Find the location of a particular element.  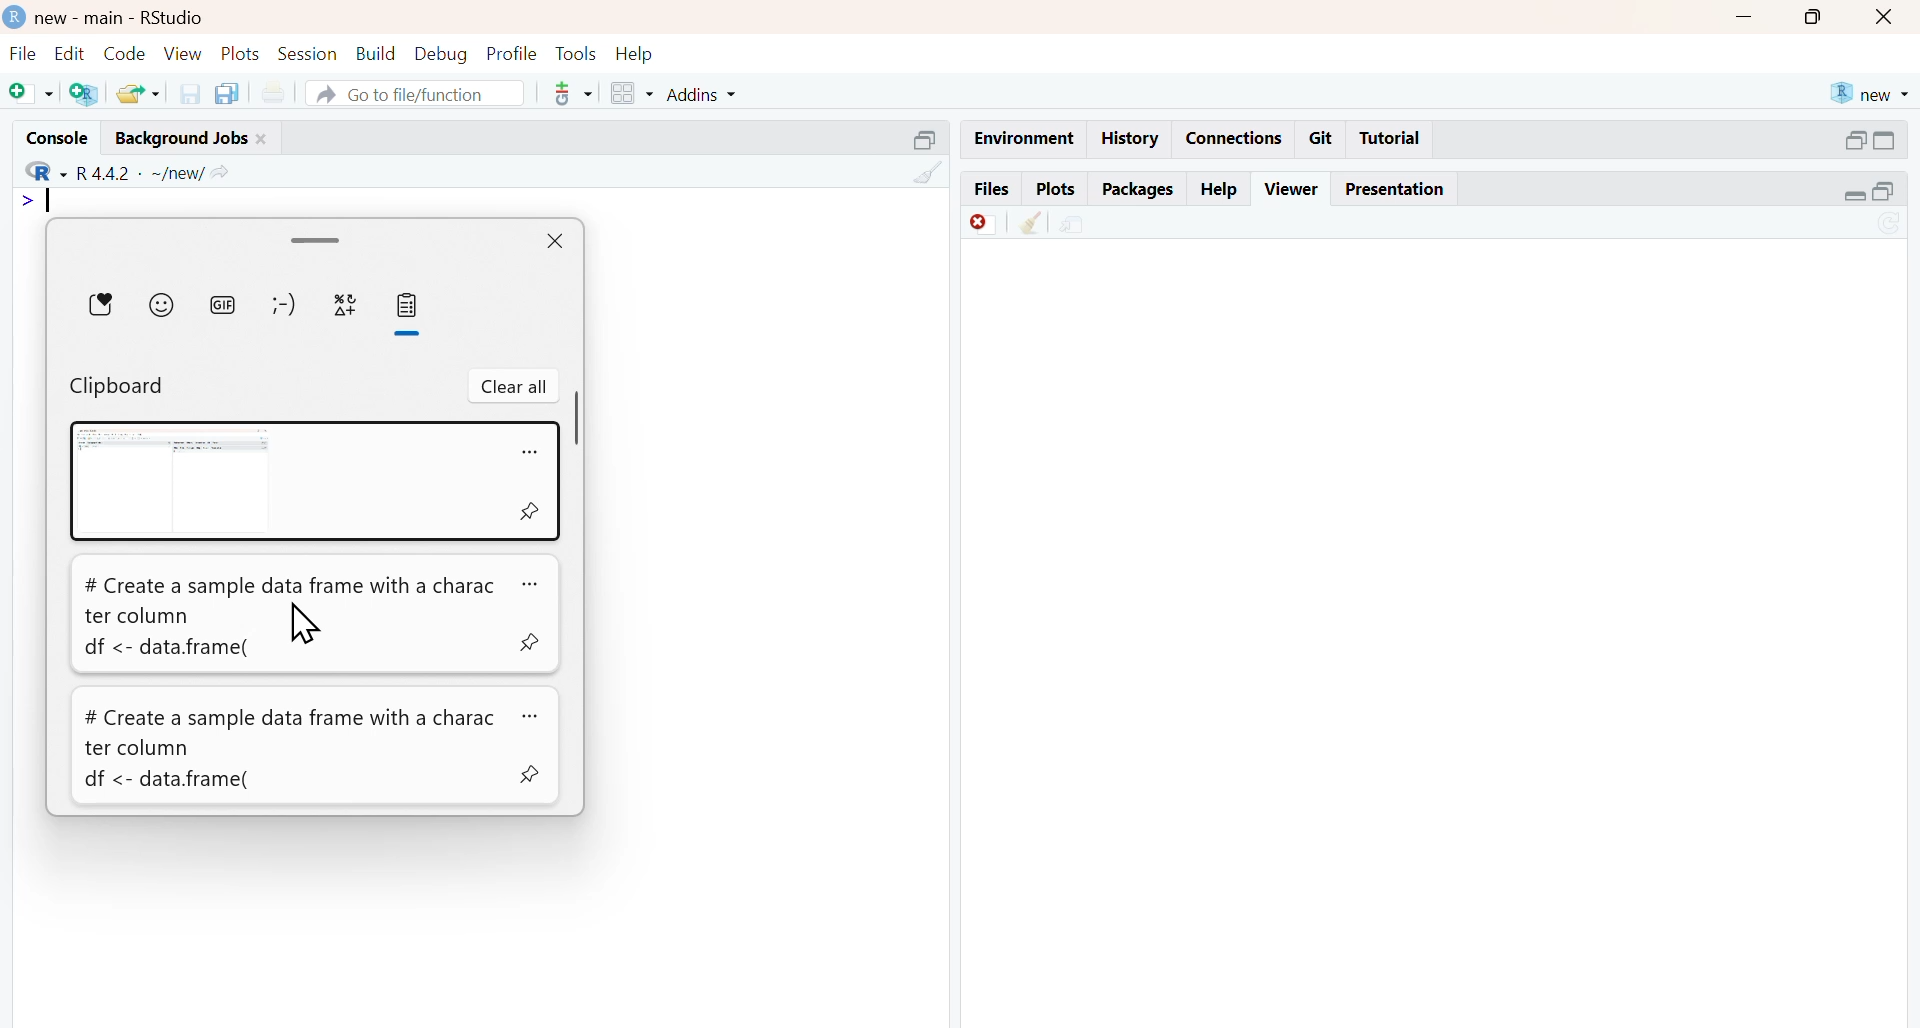

cursor is located at coordinates (306, 626).